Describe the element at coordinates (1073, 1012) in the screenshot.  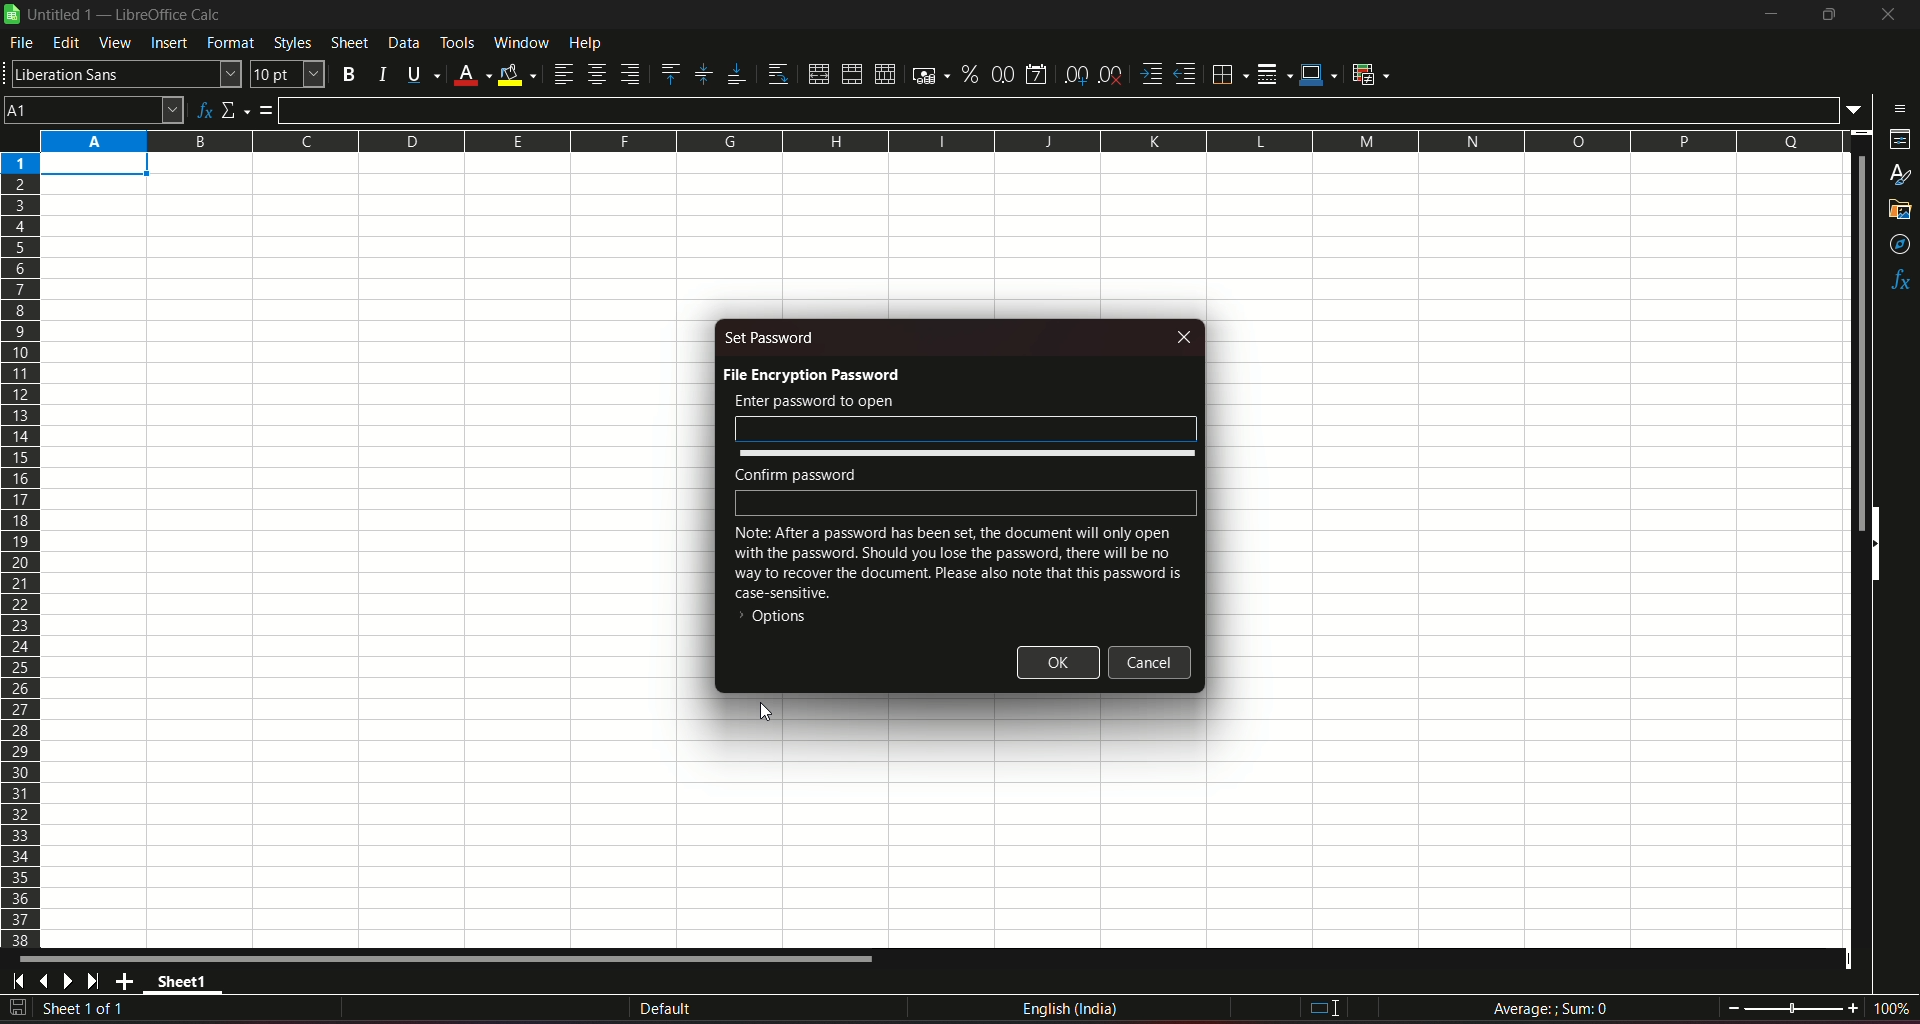
I see `language` at that location.